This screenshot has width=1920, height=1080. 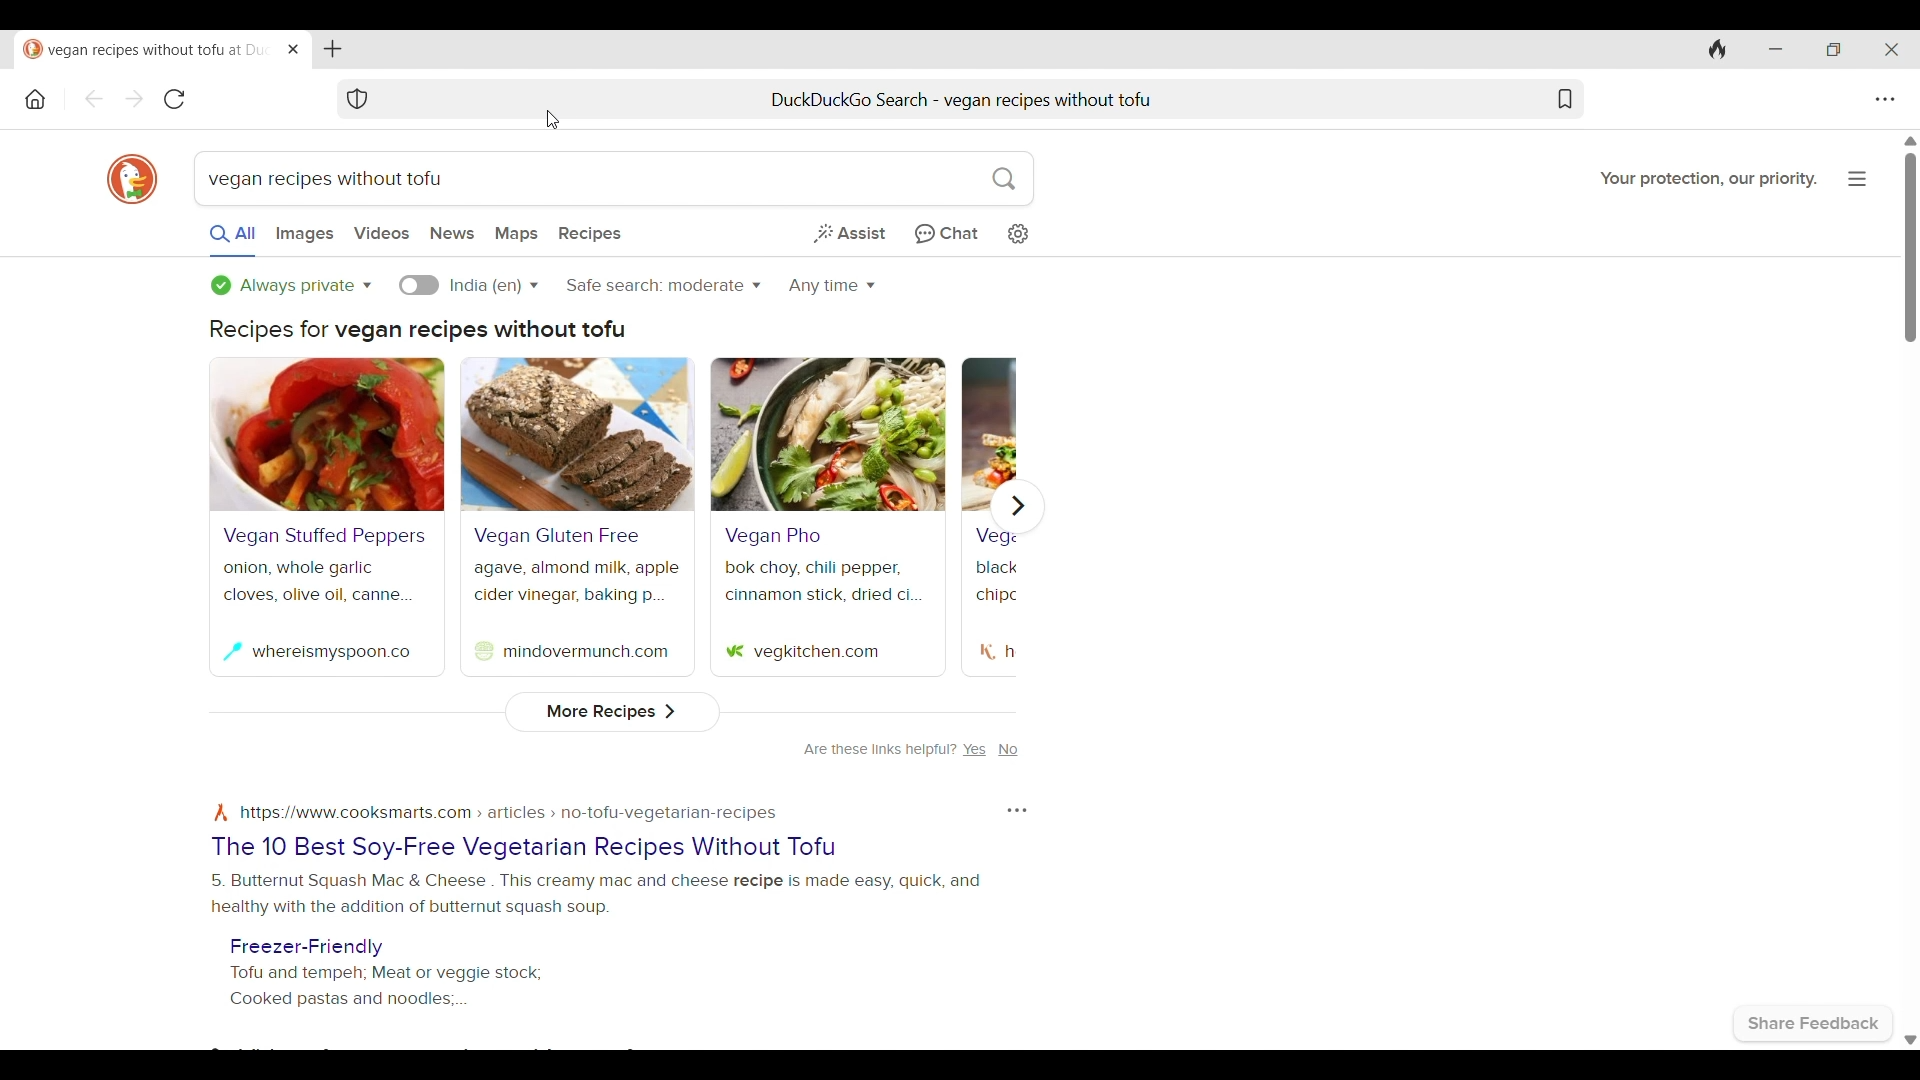 I want to click on Search maps, so click(x=516, y=235).